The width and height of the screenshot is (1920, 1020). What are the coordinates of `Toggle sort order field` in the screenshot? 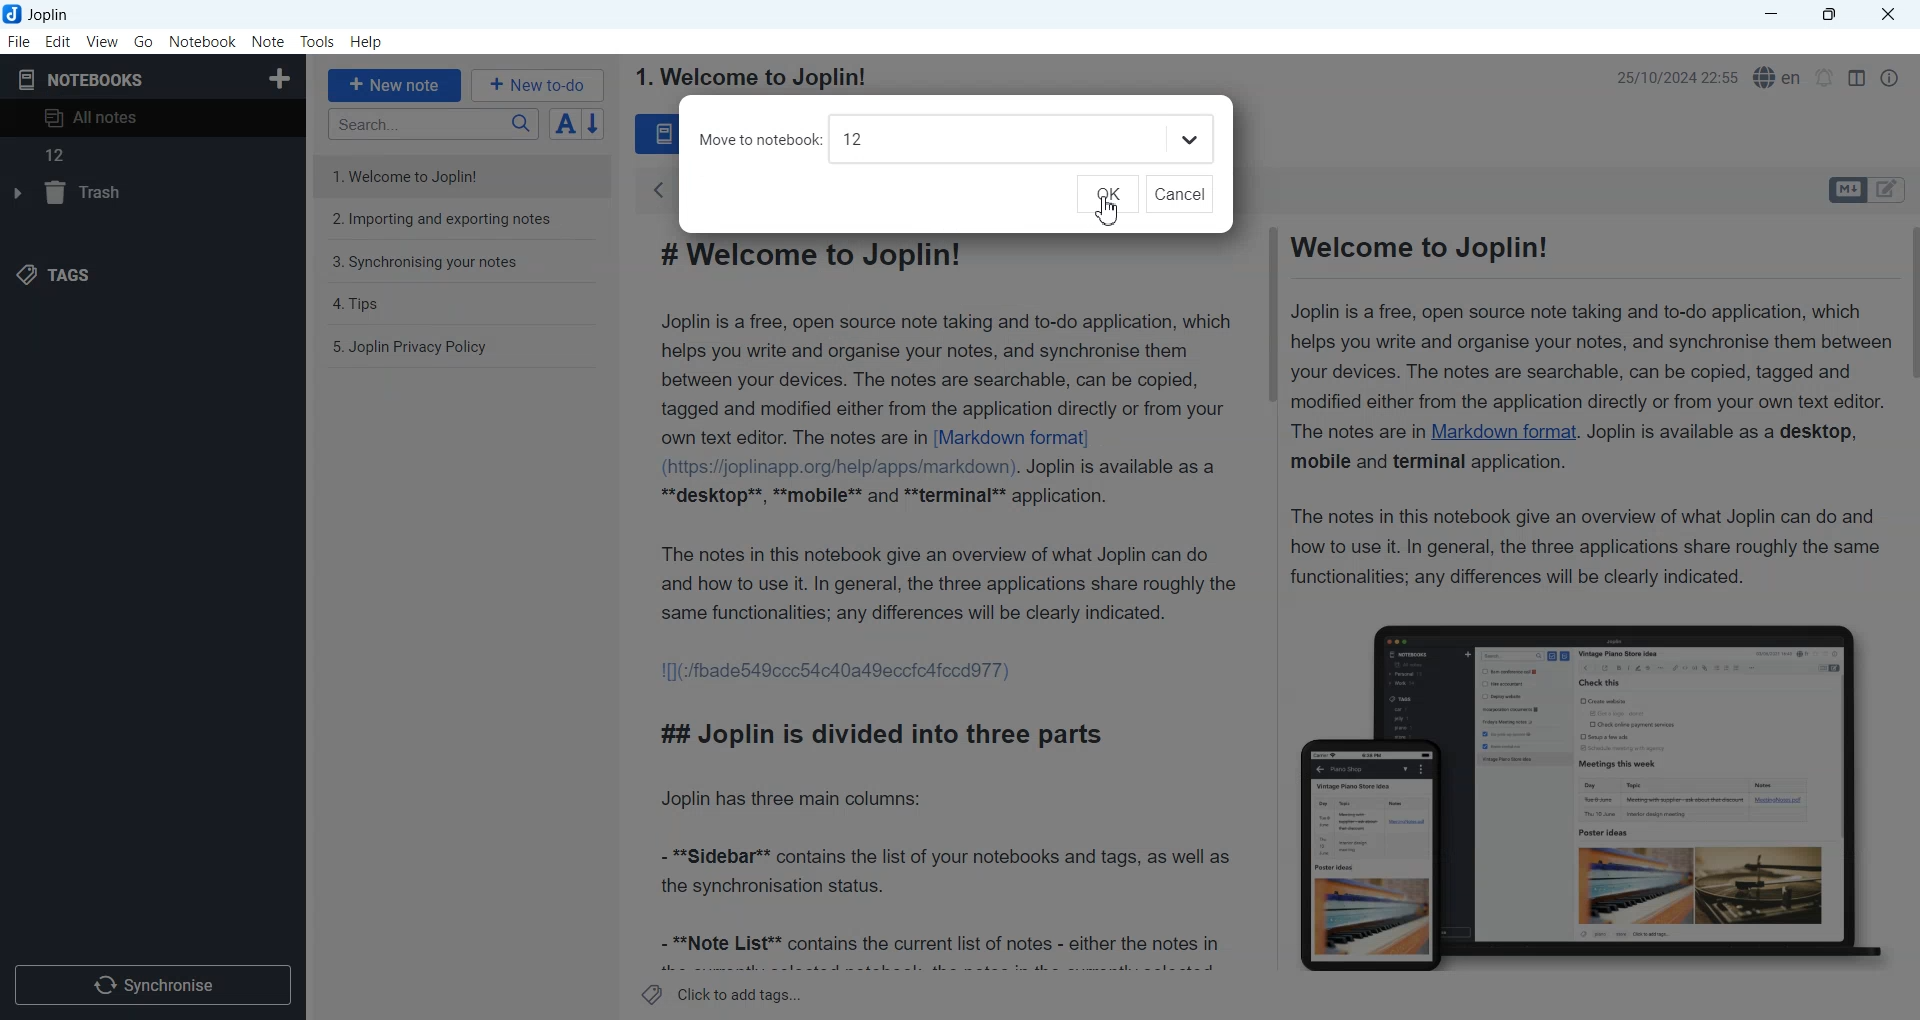 It's located at (565, 123).